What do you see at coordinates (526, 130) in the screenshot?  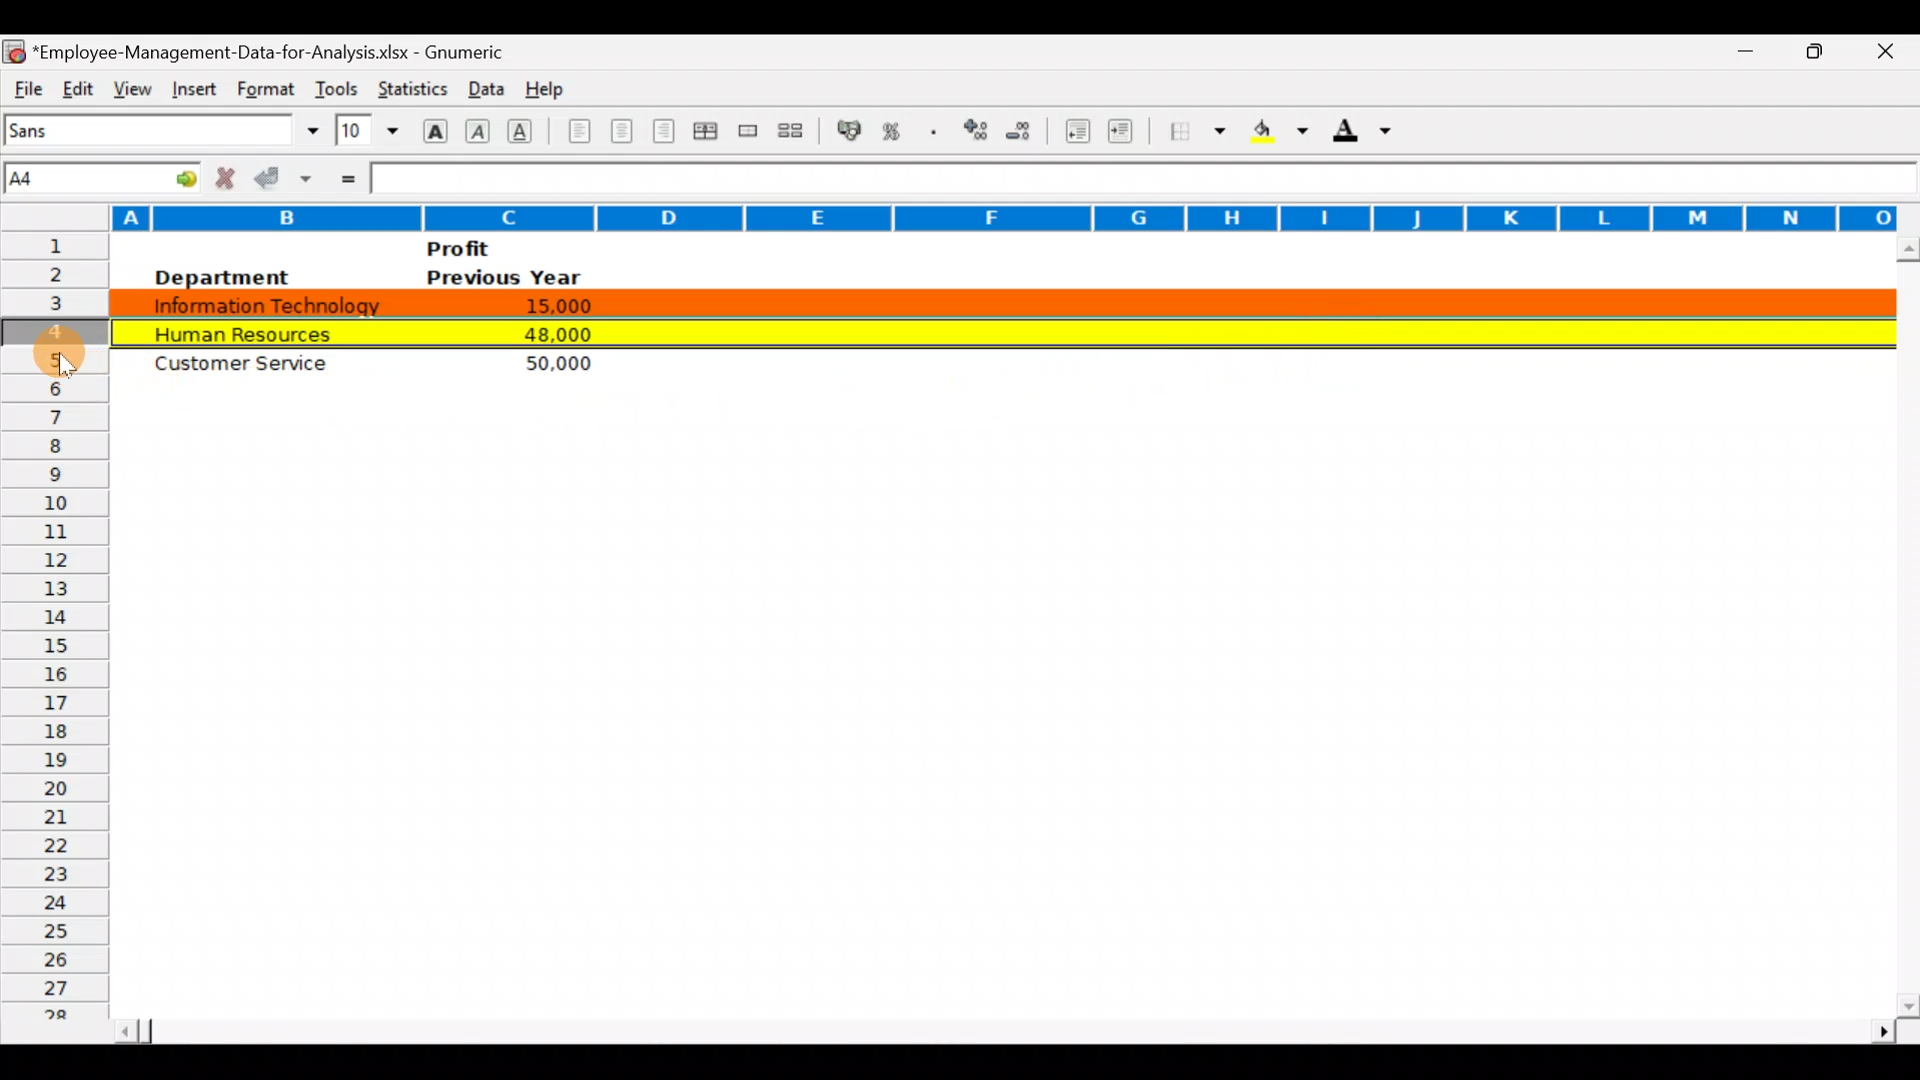 I see `Underline` at bounding box center [526, 130].